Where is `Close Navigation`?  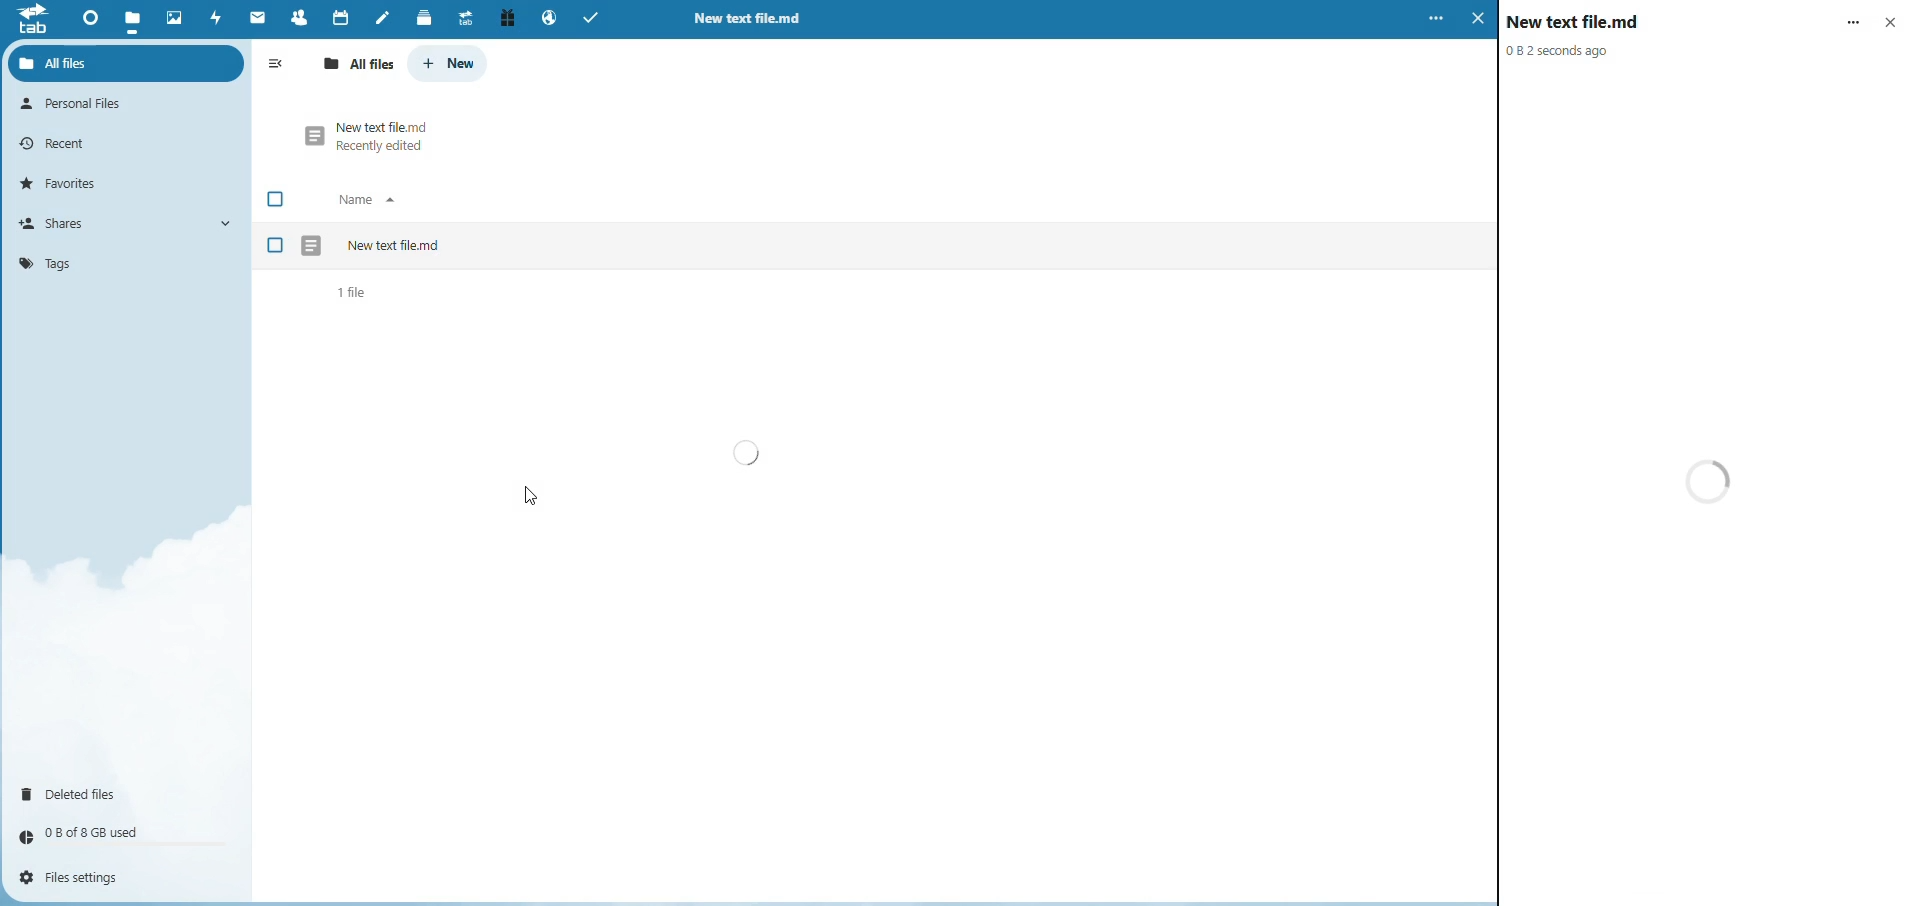
Close Navigation is located at coordinates (279, 65).